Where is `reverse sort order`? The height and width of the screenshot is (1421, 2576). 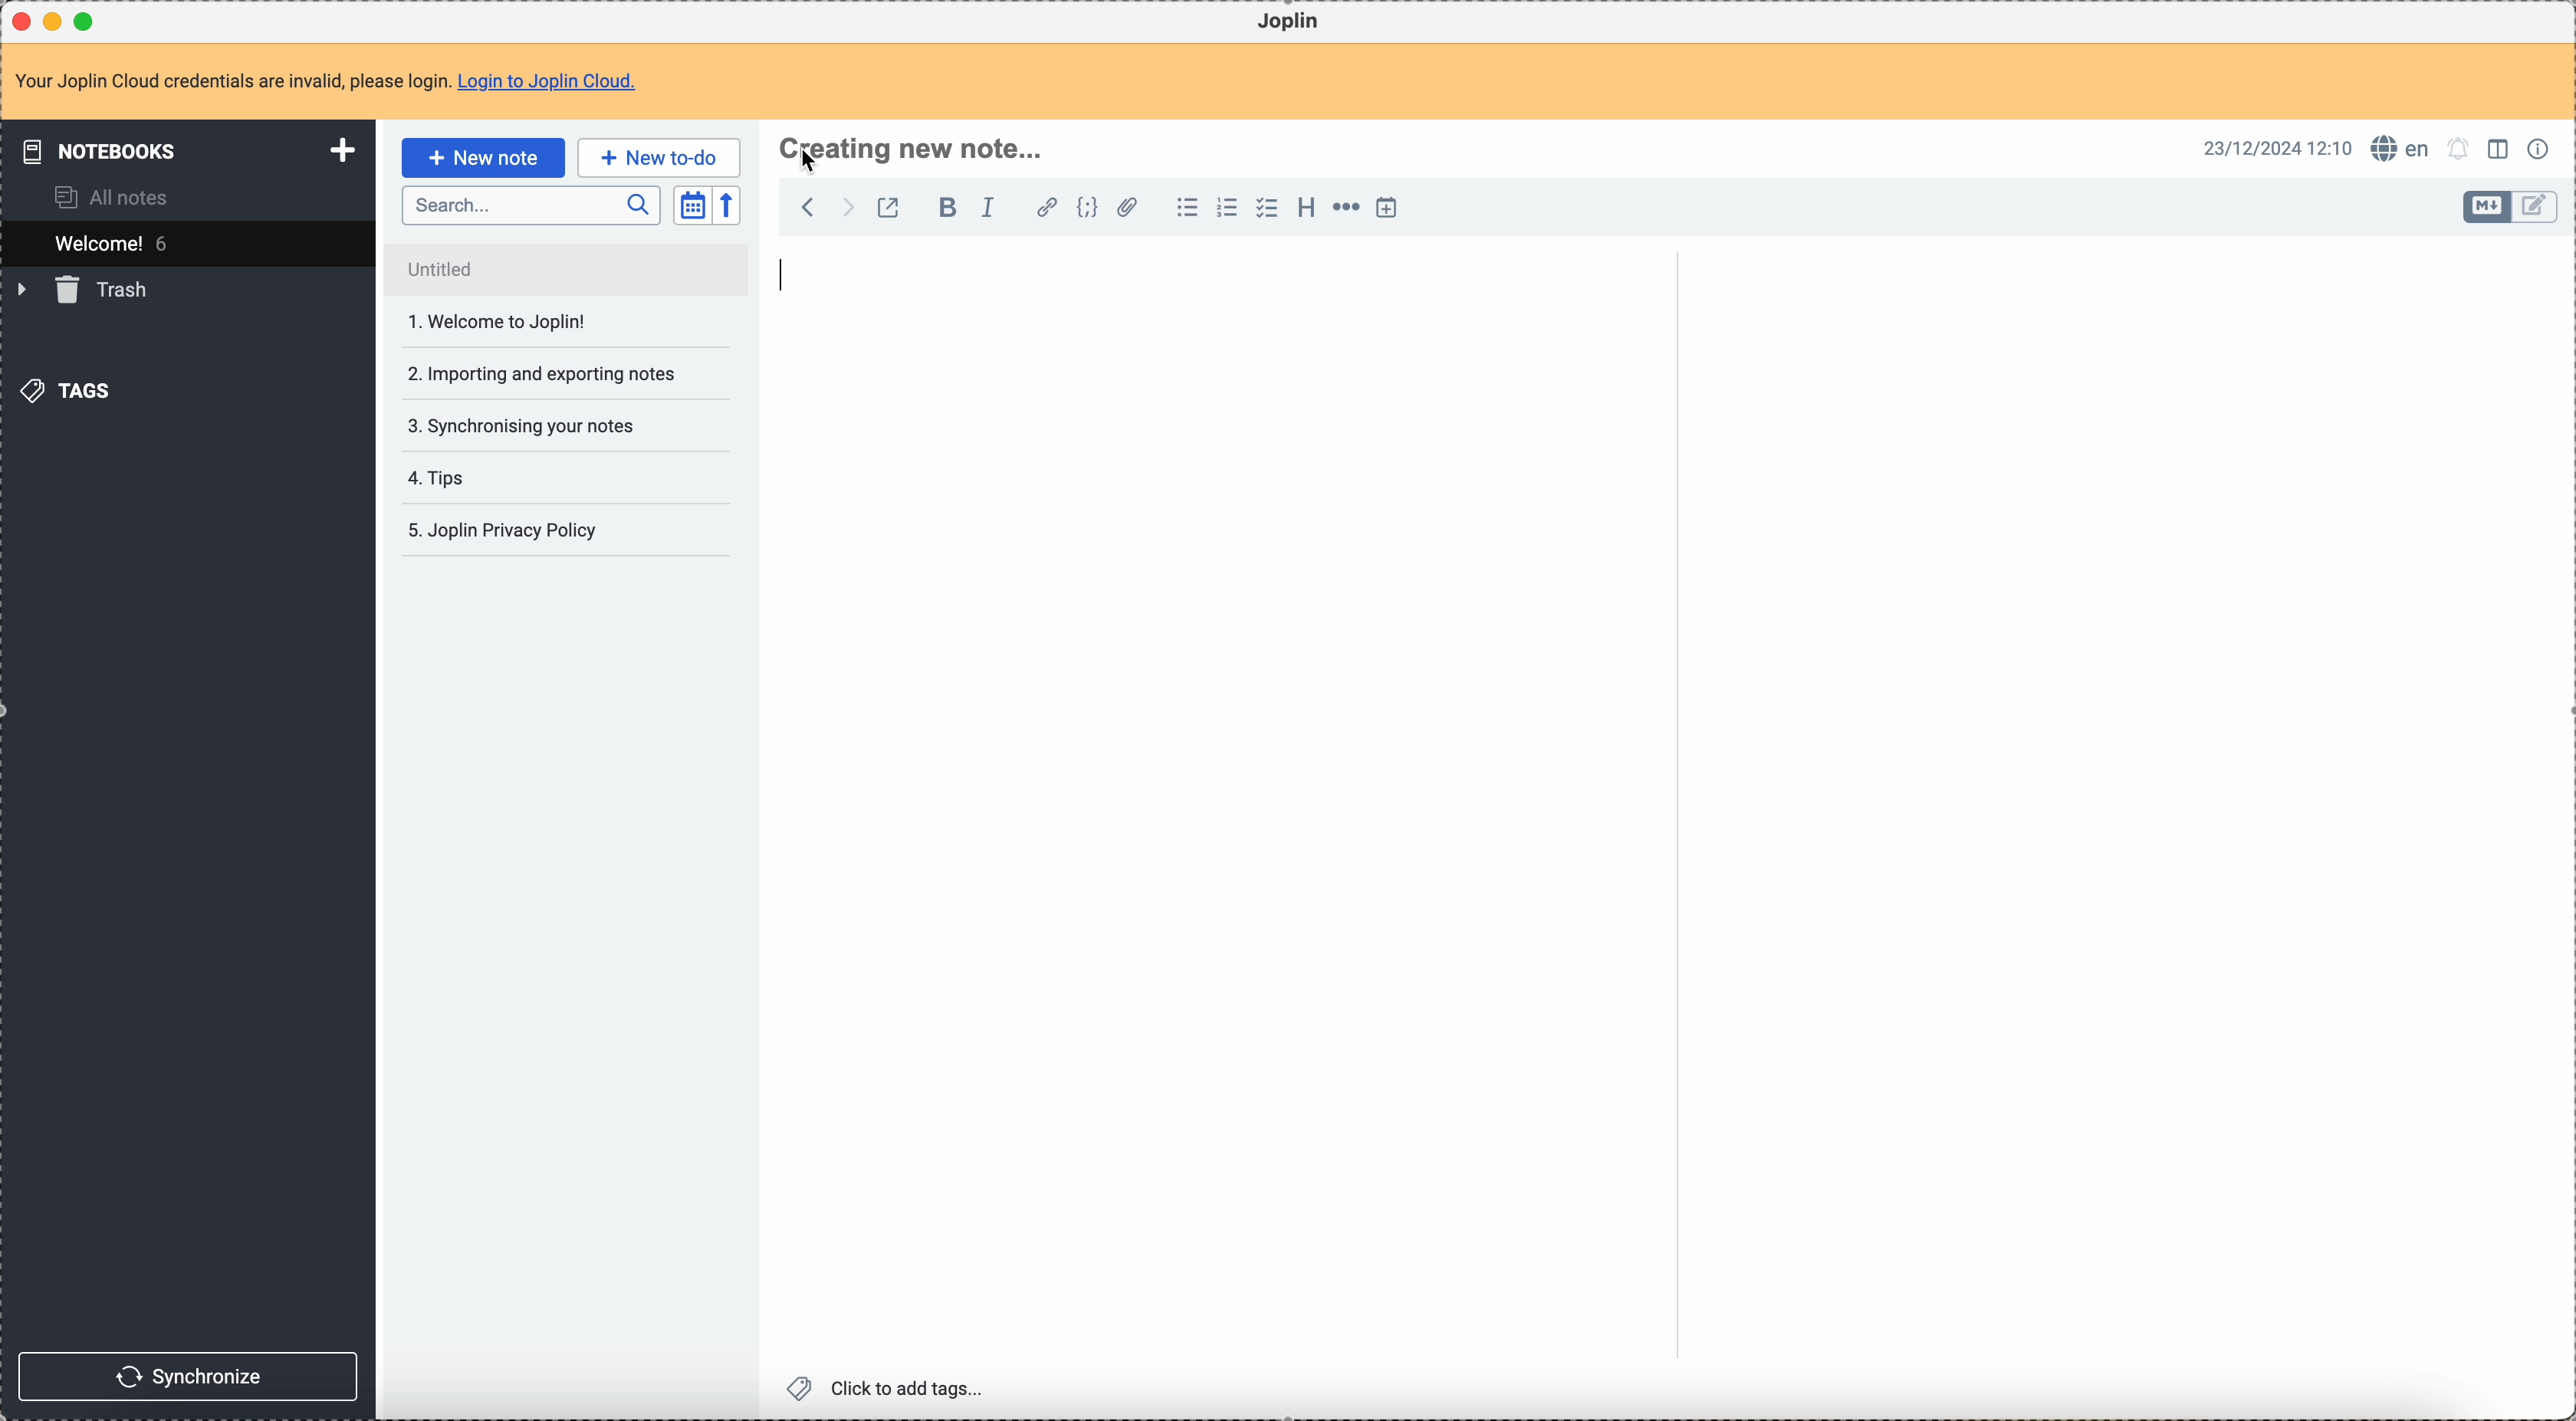 reverse sort order is located at coordinates (726, 205).